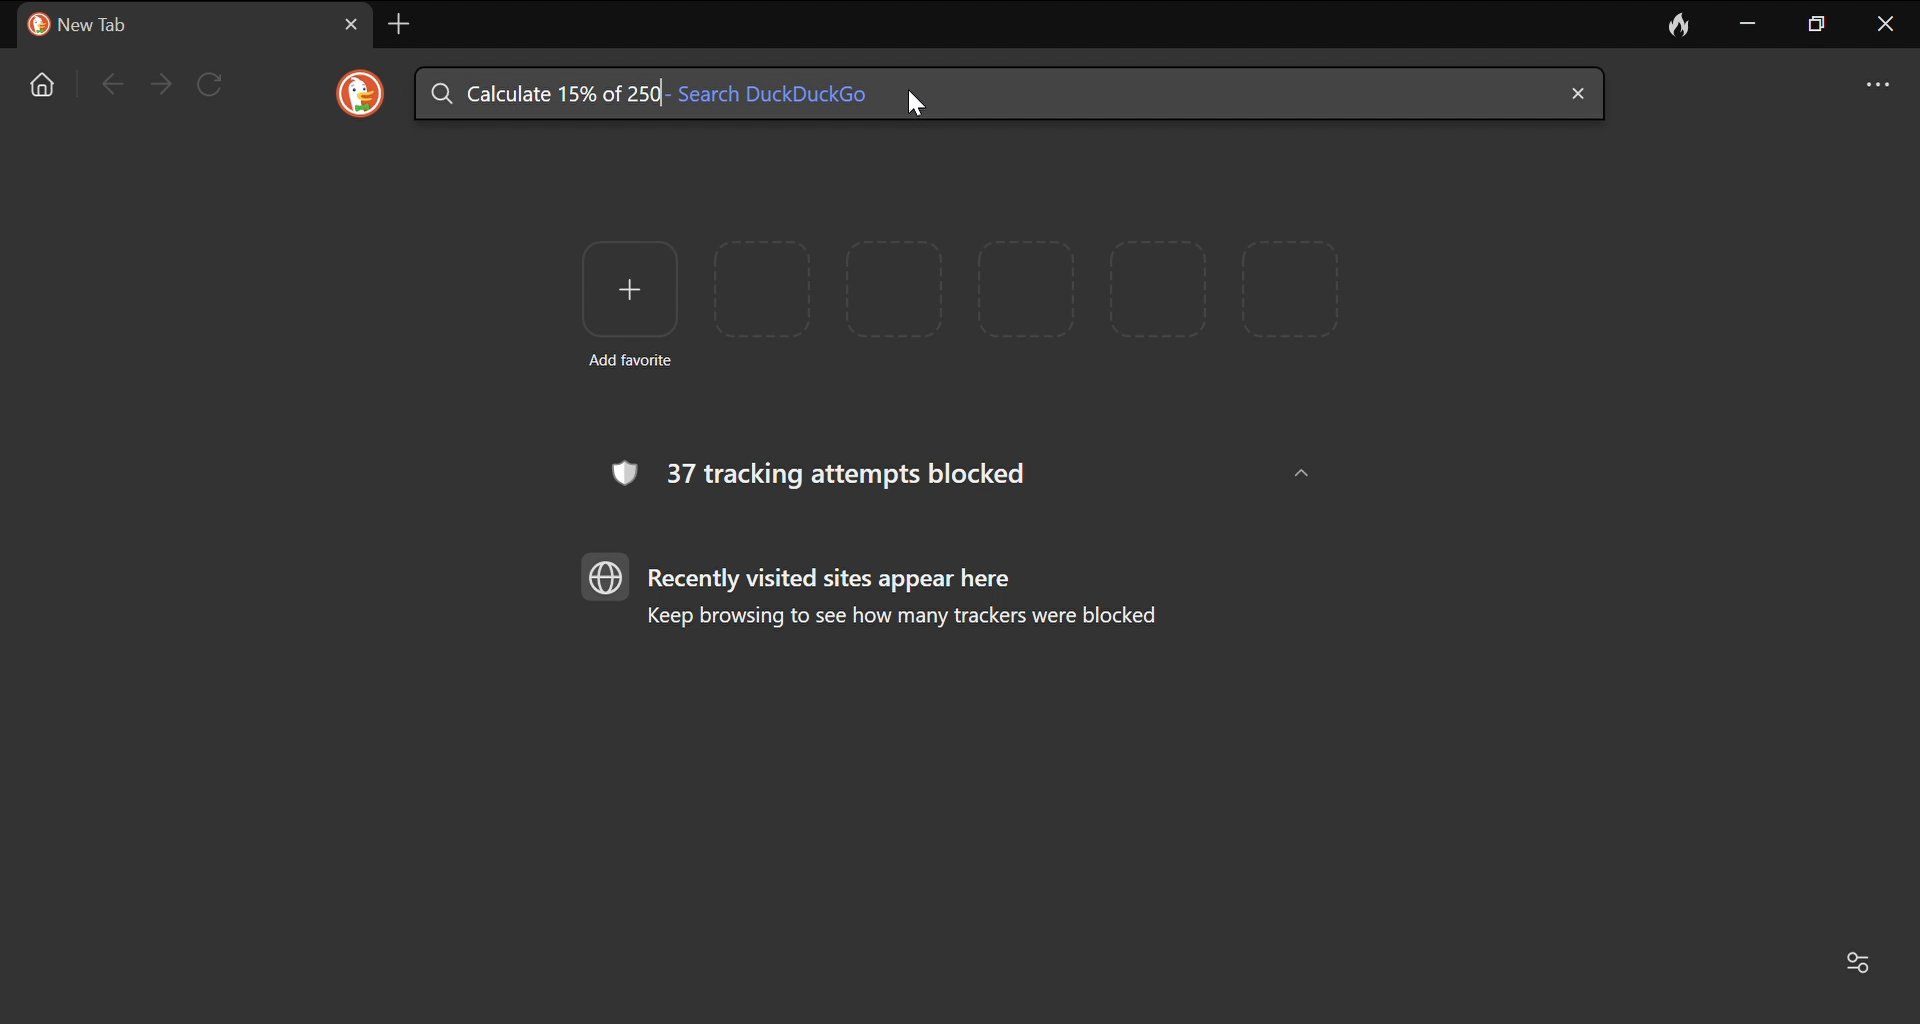 This screenshot has width=1920, height=1024. Describe the element at coordinates (927, 100) in the screenshot. I see `Cursor` at that location.